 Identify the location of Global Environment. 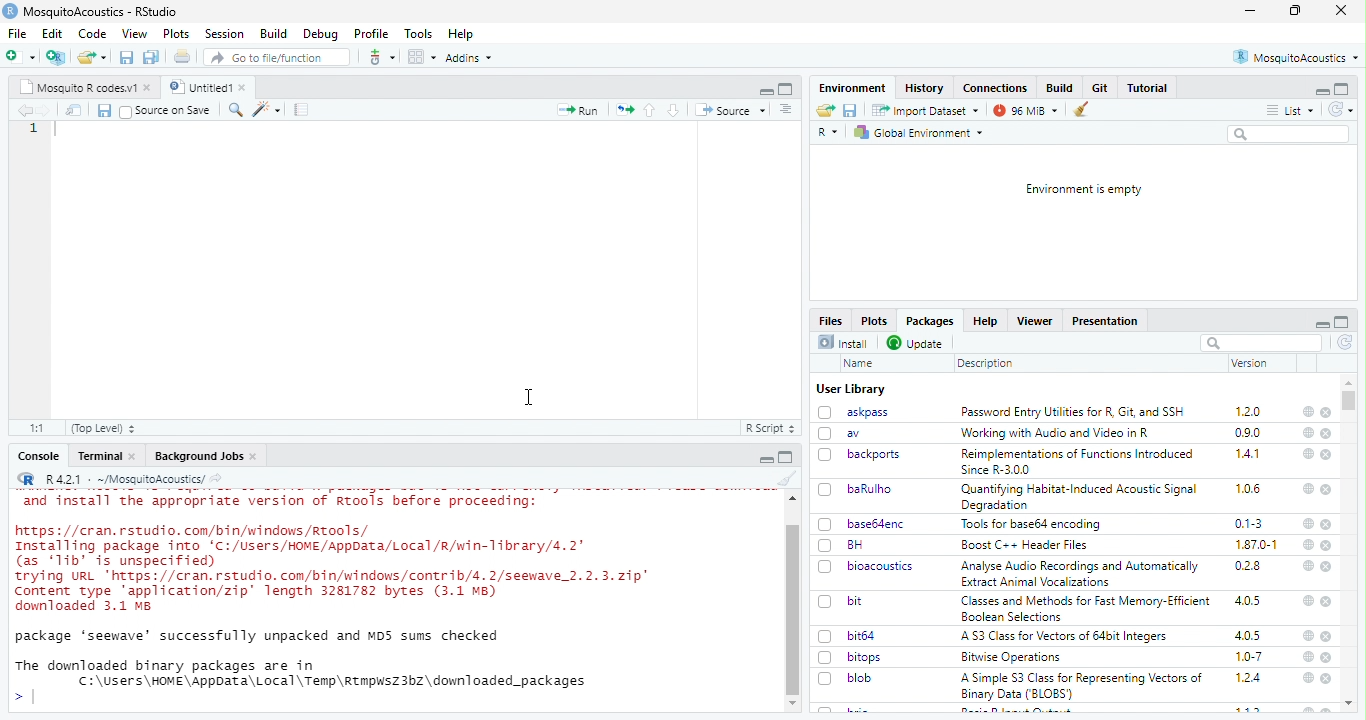
(918, 133).